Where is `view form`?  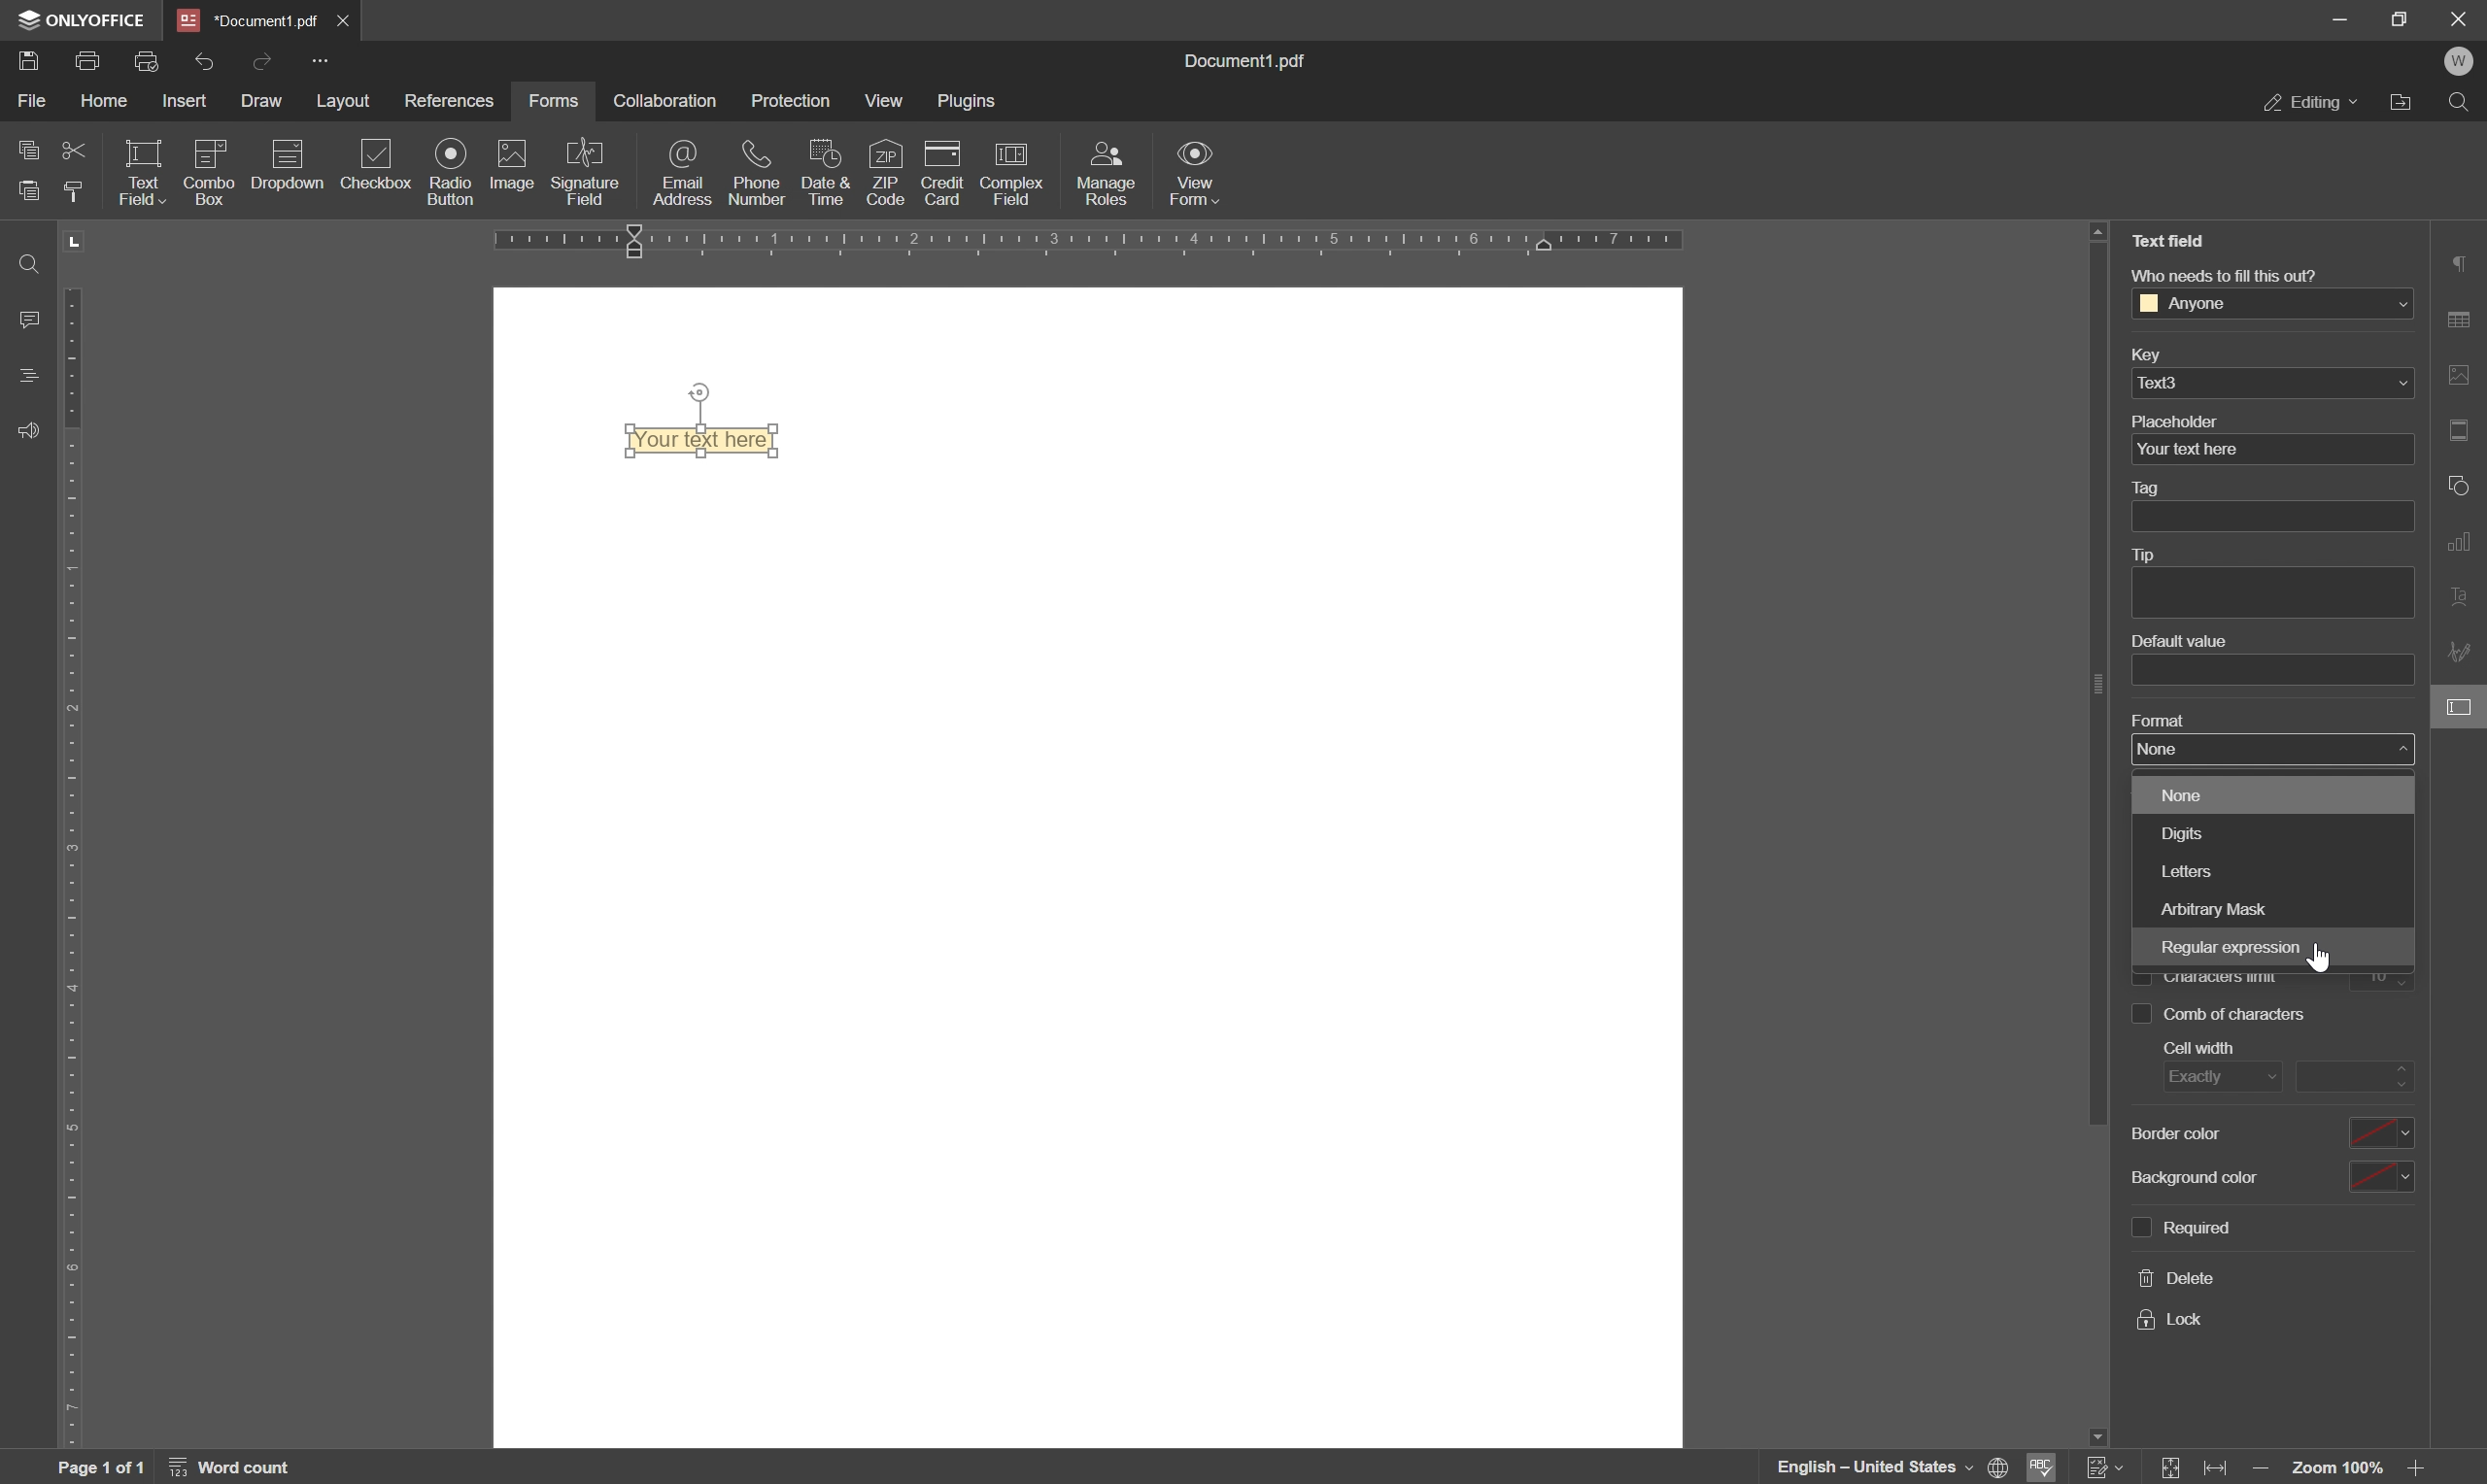
view form is located at coordinates (1198, 177).